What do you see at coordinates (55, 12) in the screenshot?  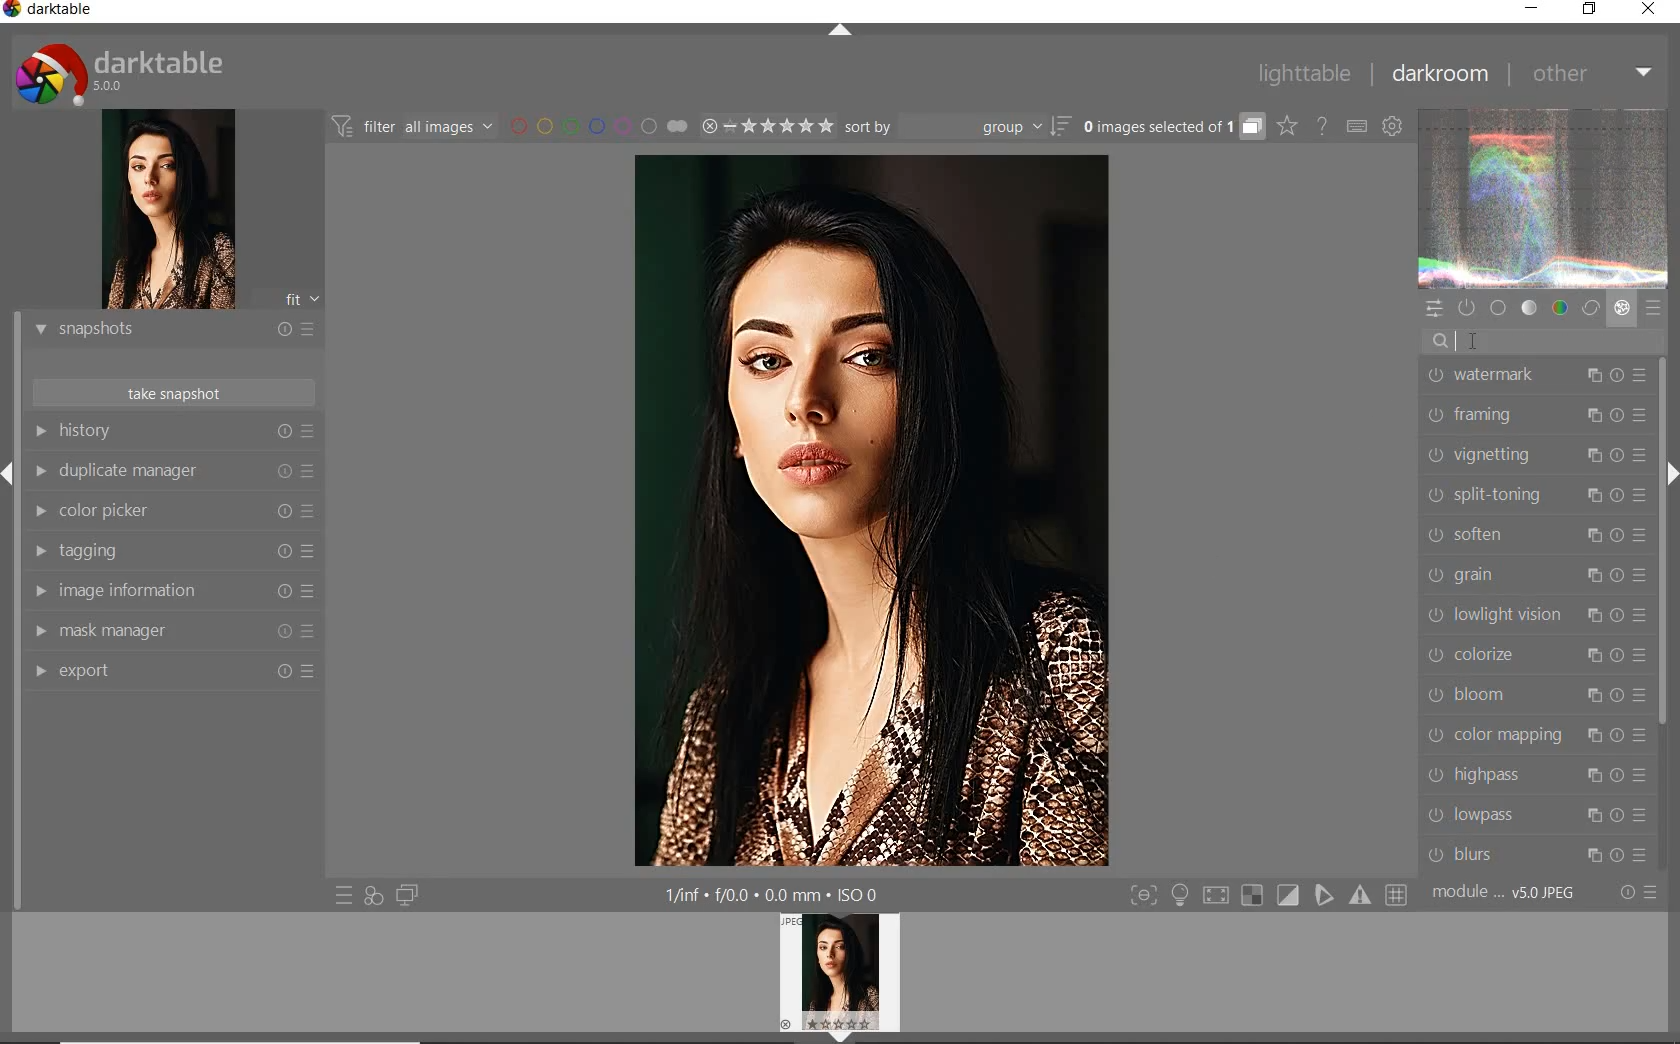 I see `SYSTEM NAME` at bounding box center [55, 12].